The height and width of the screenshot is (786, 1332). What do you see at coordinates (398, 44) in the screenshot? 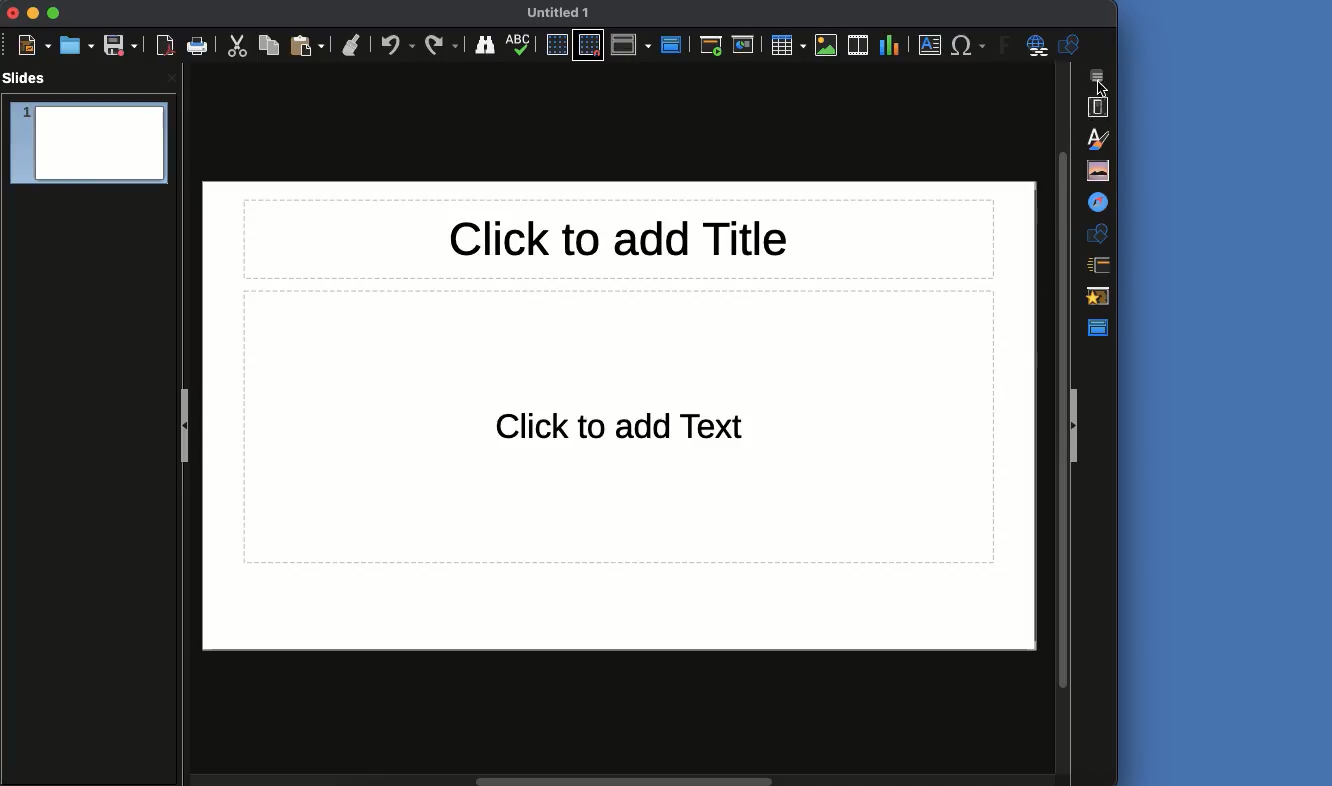
I see `Undo` at bounding box center [398, 44].